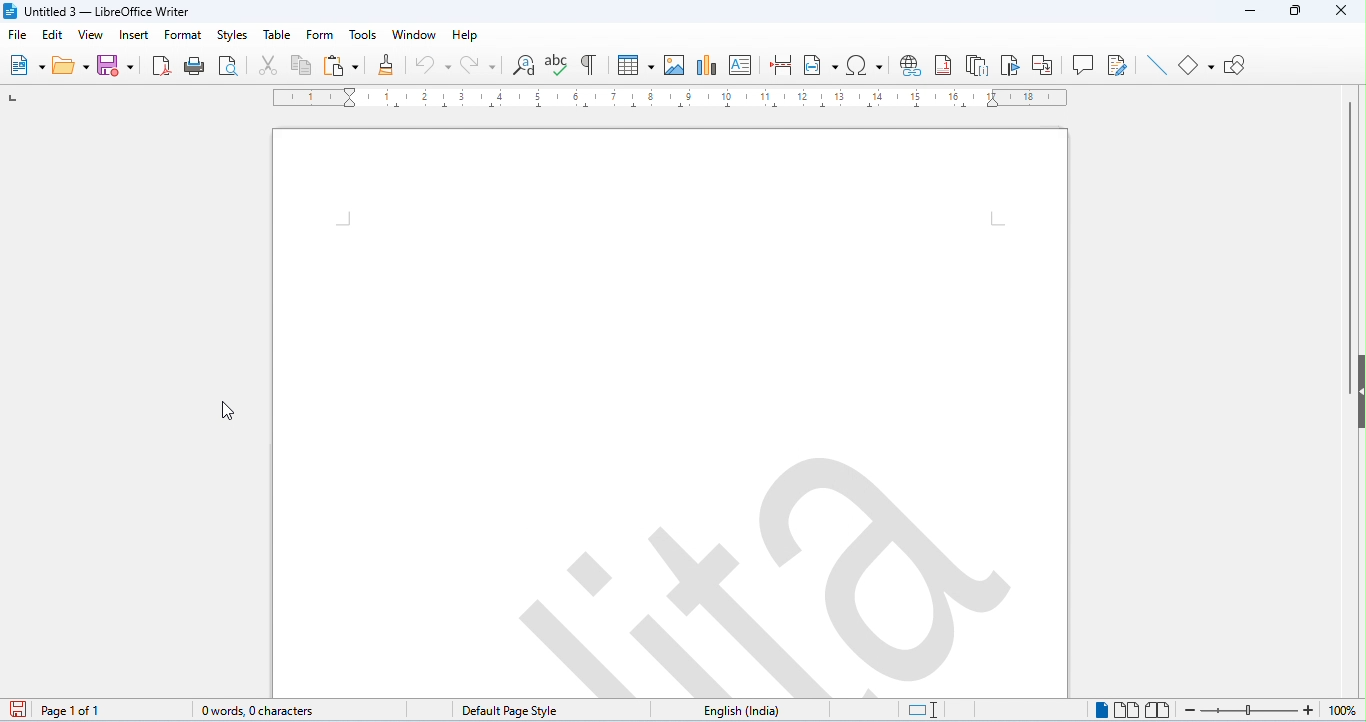 This screenshot has height=722, width=1366. Describe the element at coordinates (734, 708) in the screenshot. I see `language` at that location.